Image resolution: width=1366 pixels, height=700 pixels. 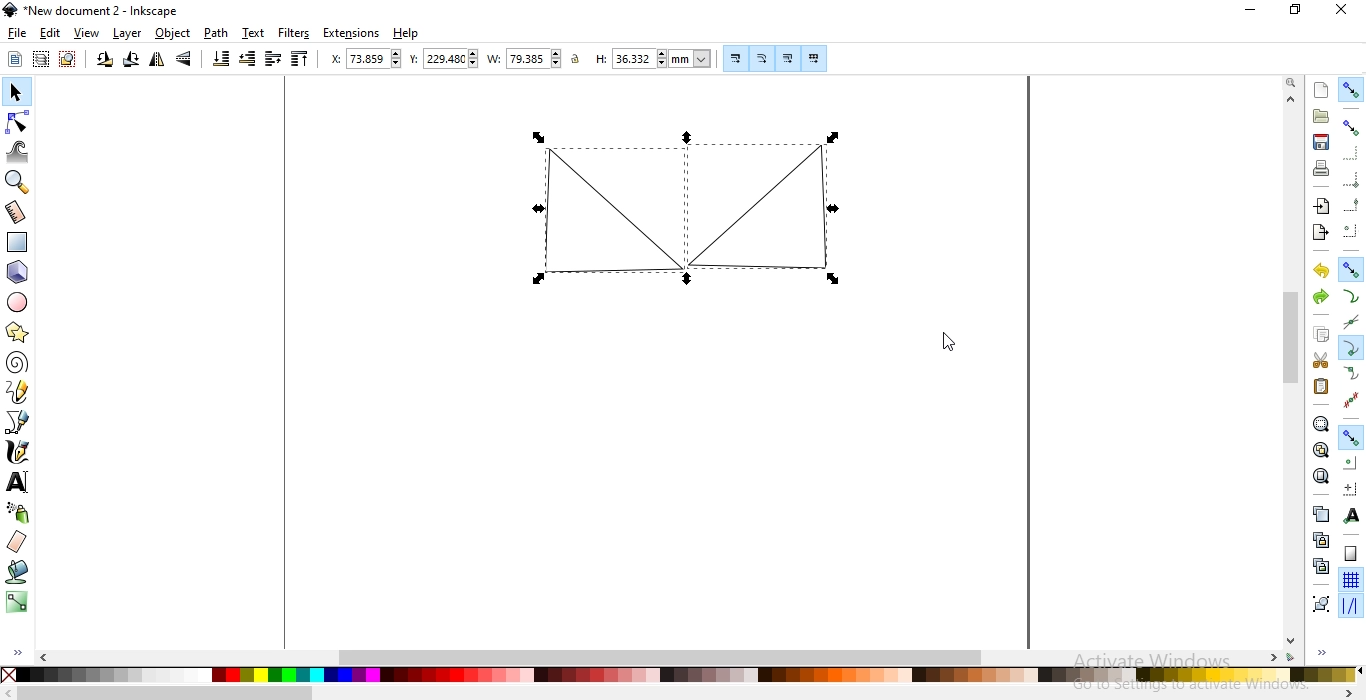 I want to click on maximize, so click(x=1294, y=12).